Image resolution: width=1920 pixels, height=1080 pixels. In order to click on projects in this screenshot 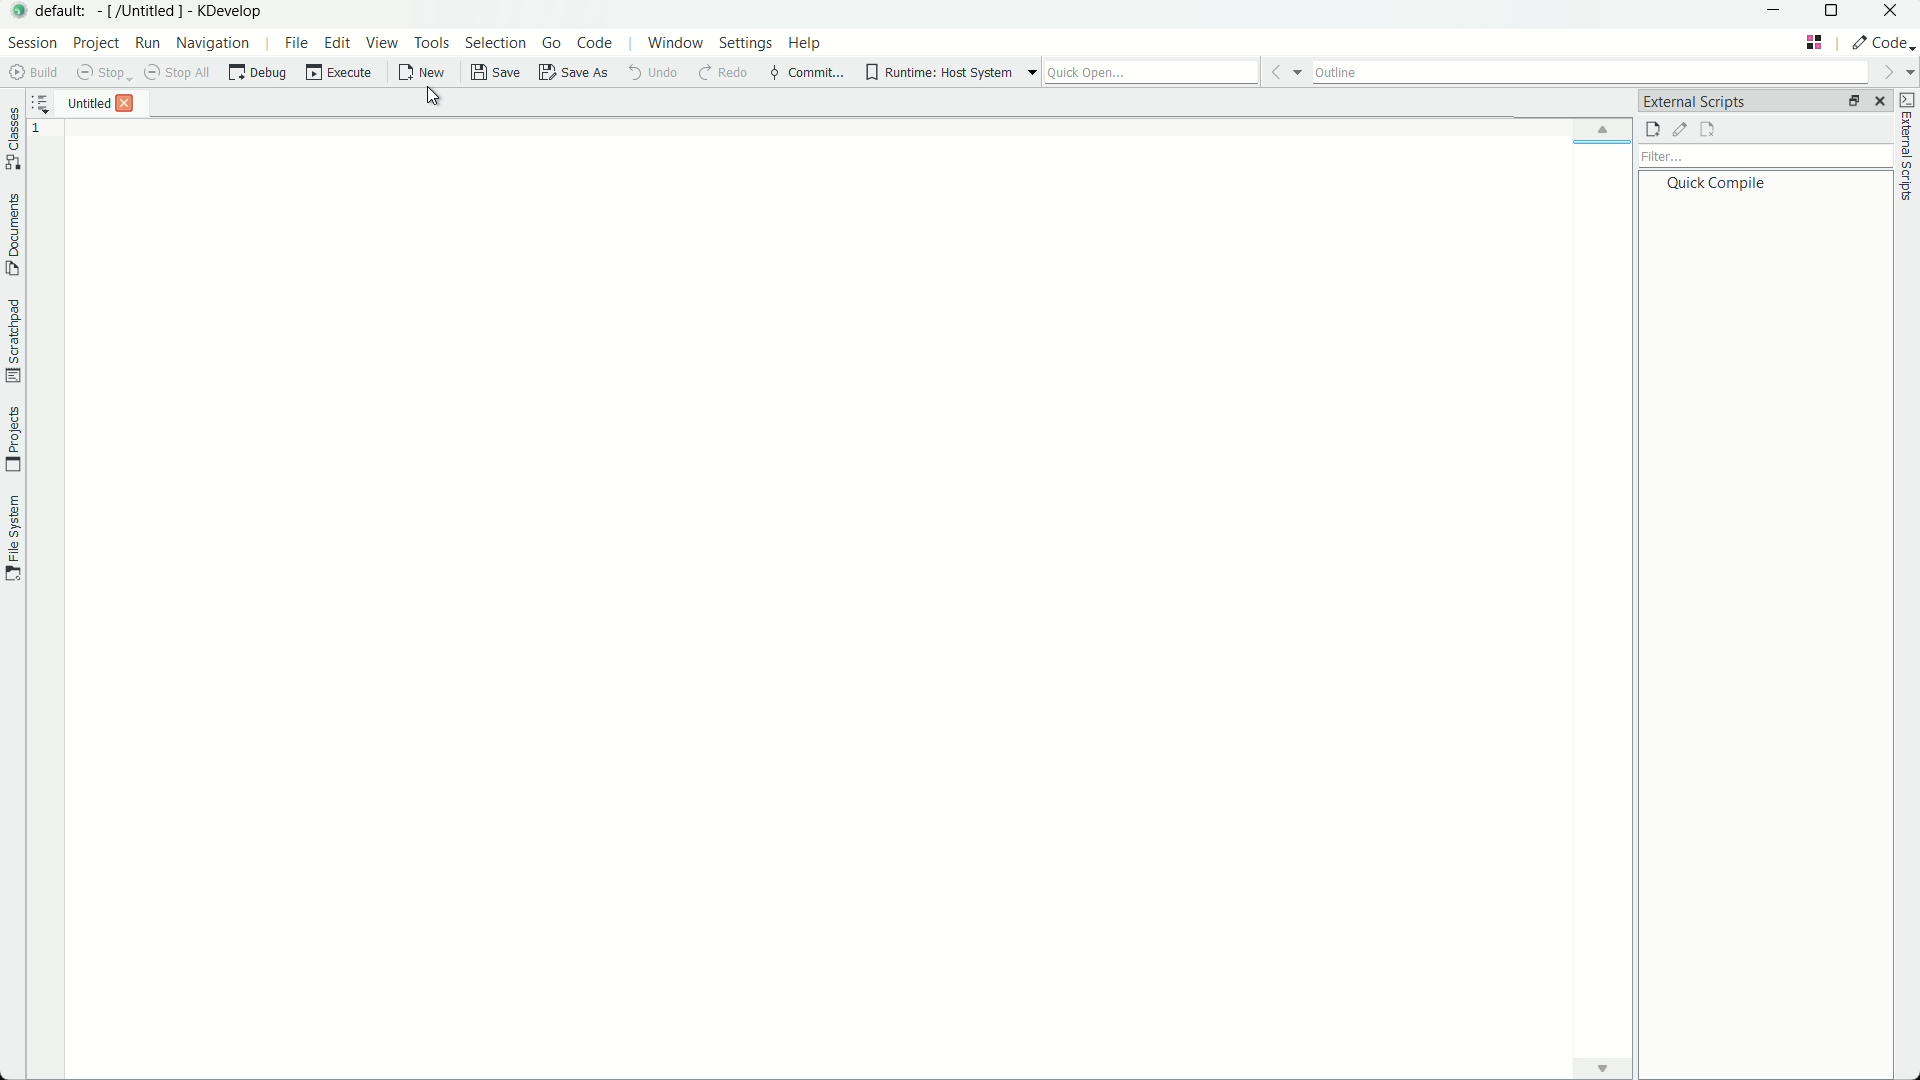, I will do `click(12, 437)`.